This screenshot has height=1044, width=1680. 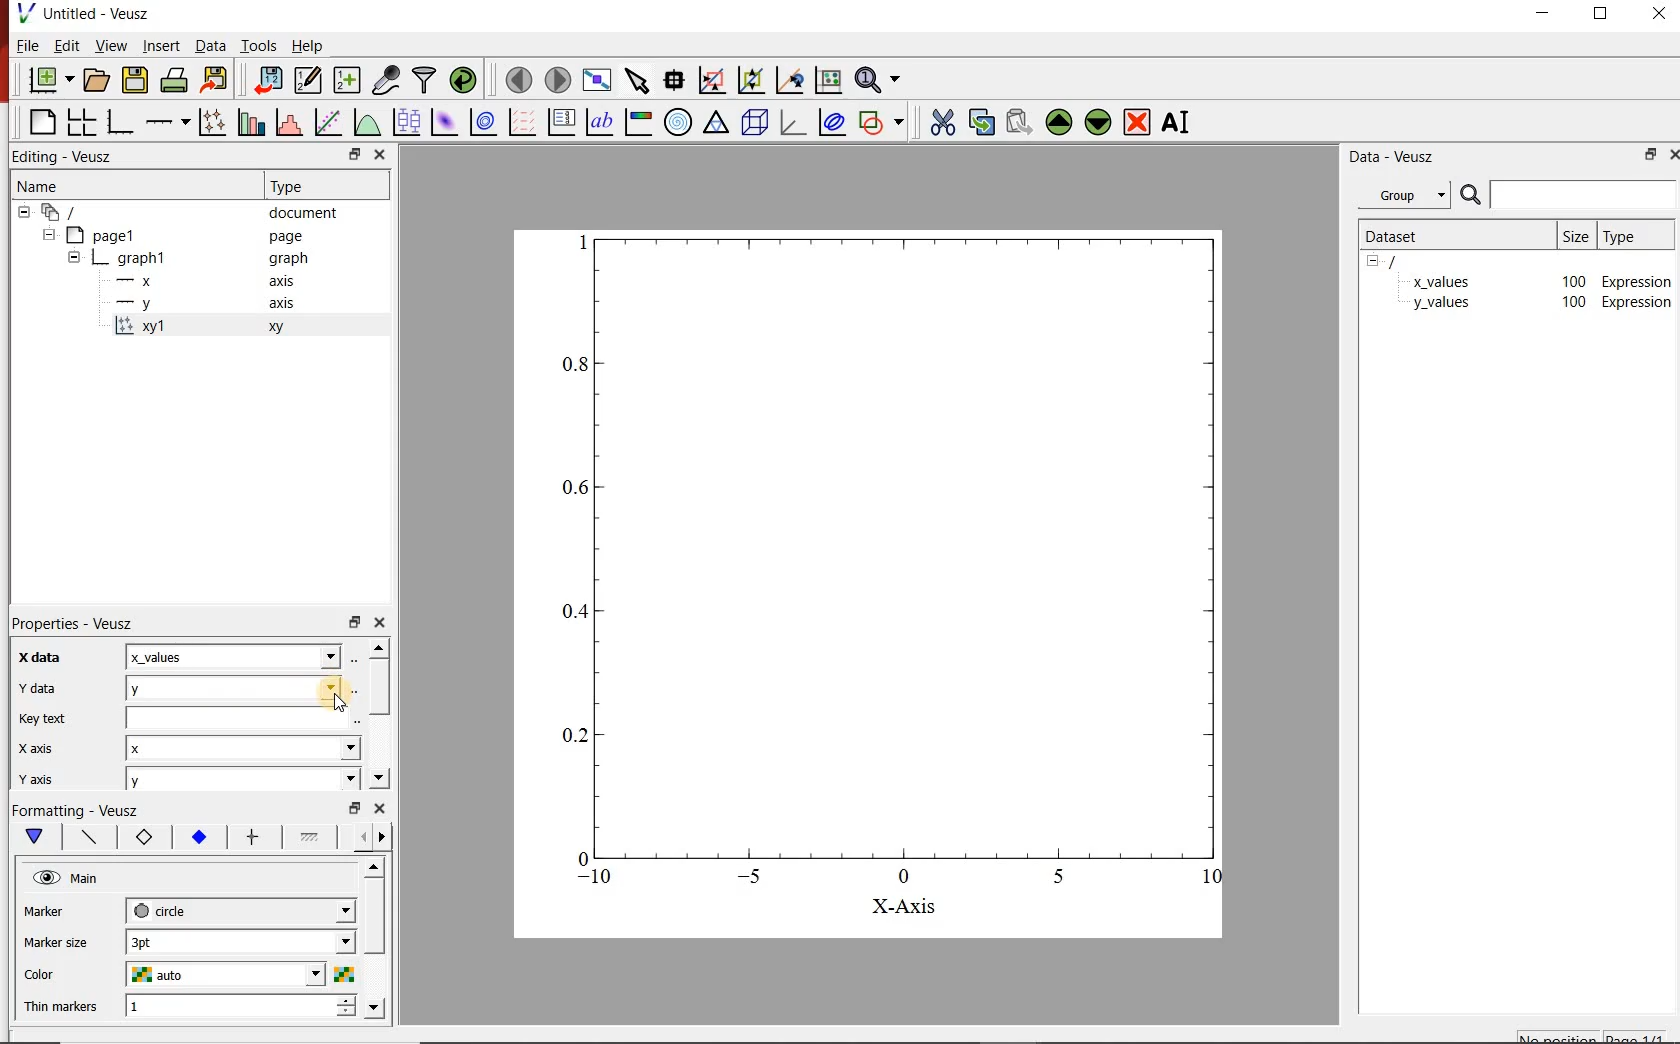 What do you see at coordinates (223, 973) in the screenshot?
I see `auto` at bounding box center [223, 973].